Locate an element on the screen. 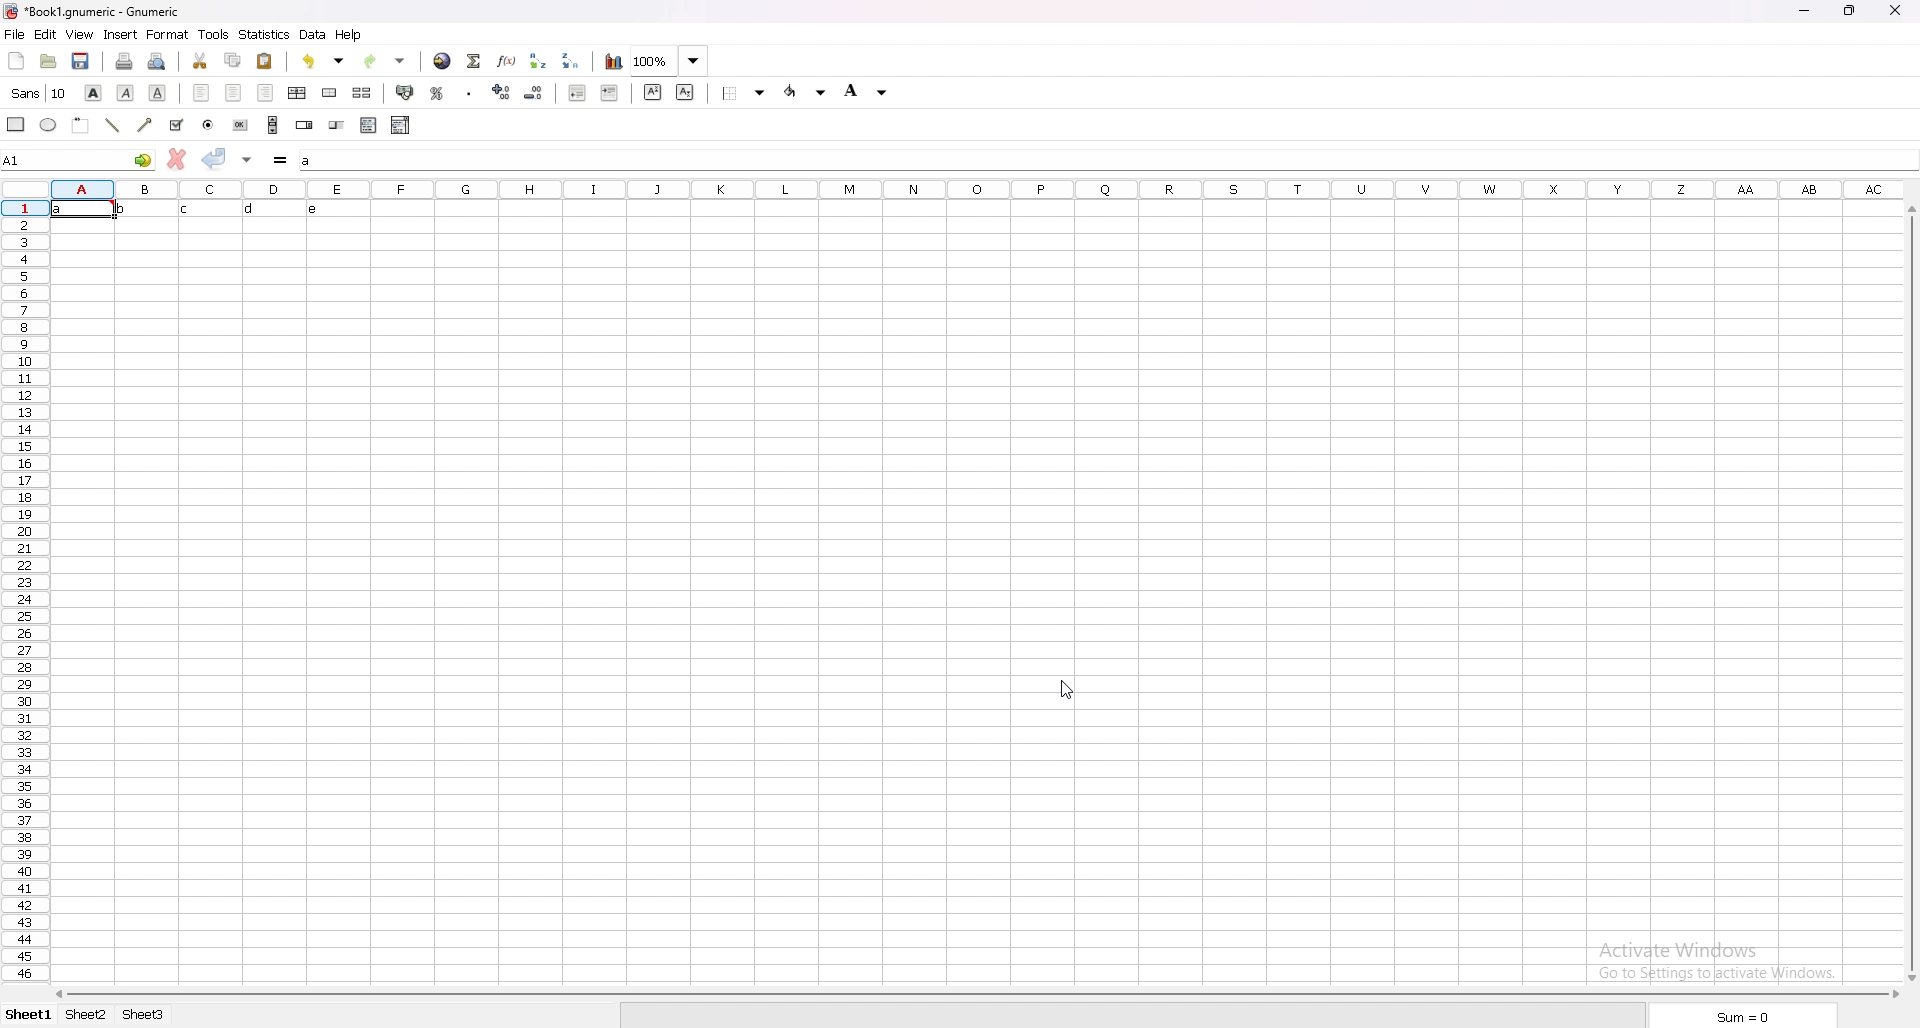 The height and width of the screenshot is (1028, 1920). centre horizontally is located at coordinates (298, 94).